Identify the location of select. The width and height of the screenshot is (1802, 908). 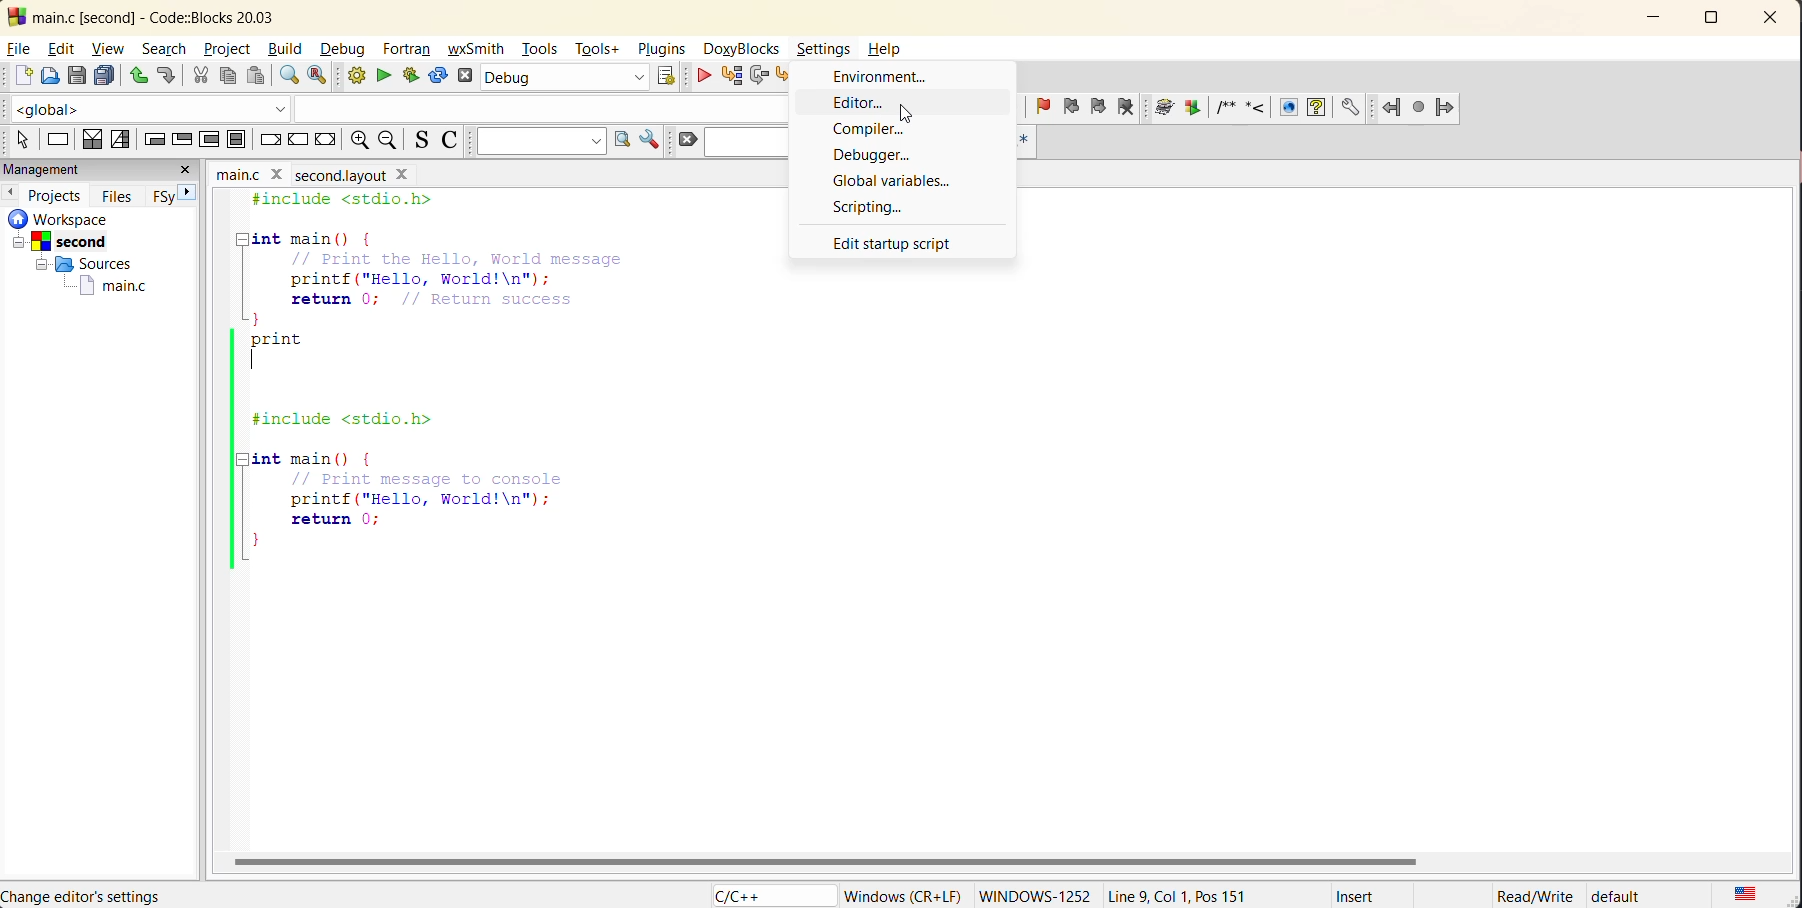
(18, 141).